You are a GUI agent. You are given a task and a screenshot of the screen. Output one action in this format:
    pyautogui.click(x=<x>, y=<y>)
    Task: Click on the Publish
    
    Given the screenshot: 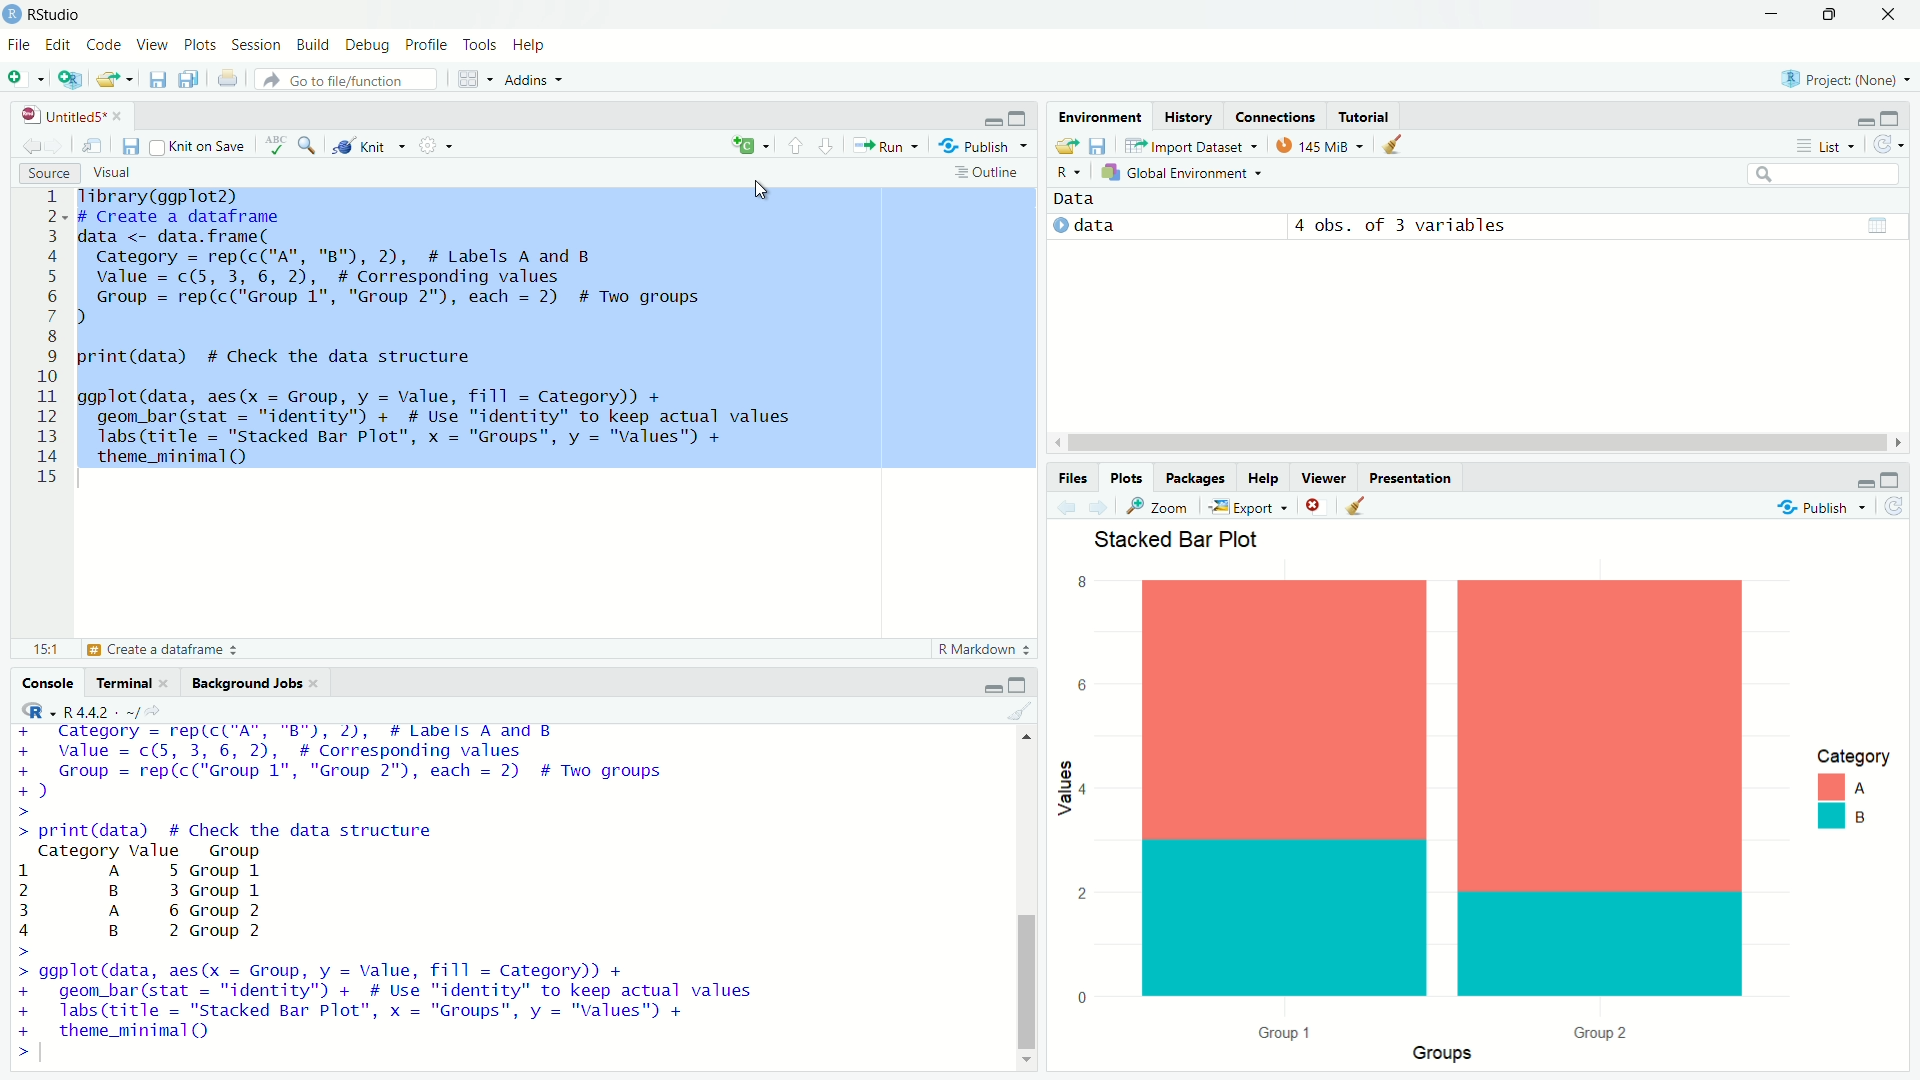 What is the action you would take?
    pyautogui.click(x=1817, y=506)
    